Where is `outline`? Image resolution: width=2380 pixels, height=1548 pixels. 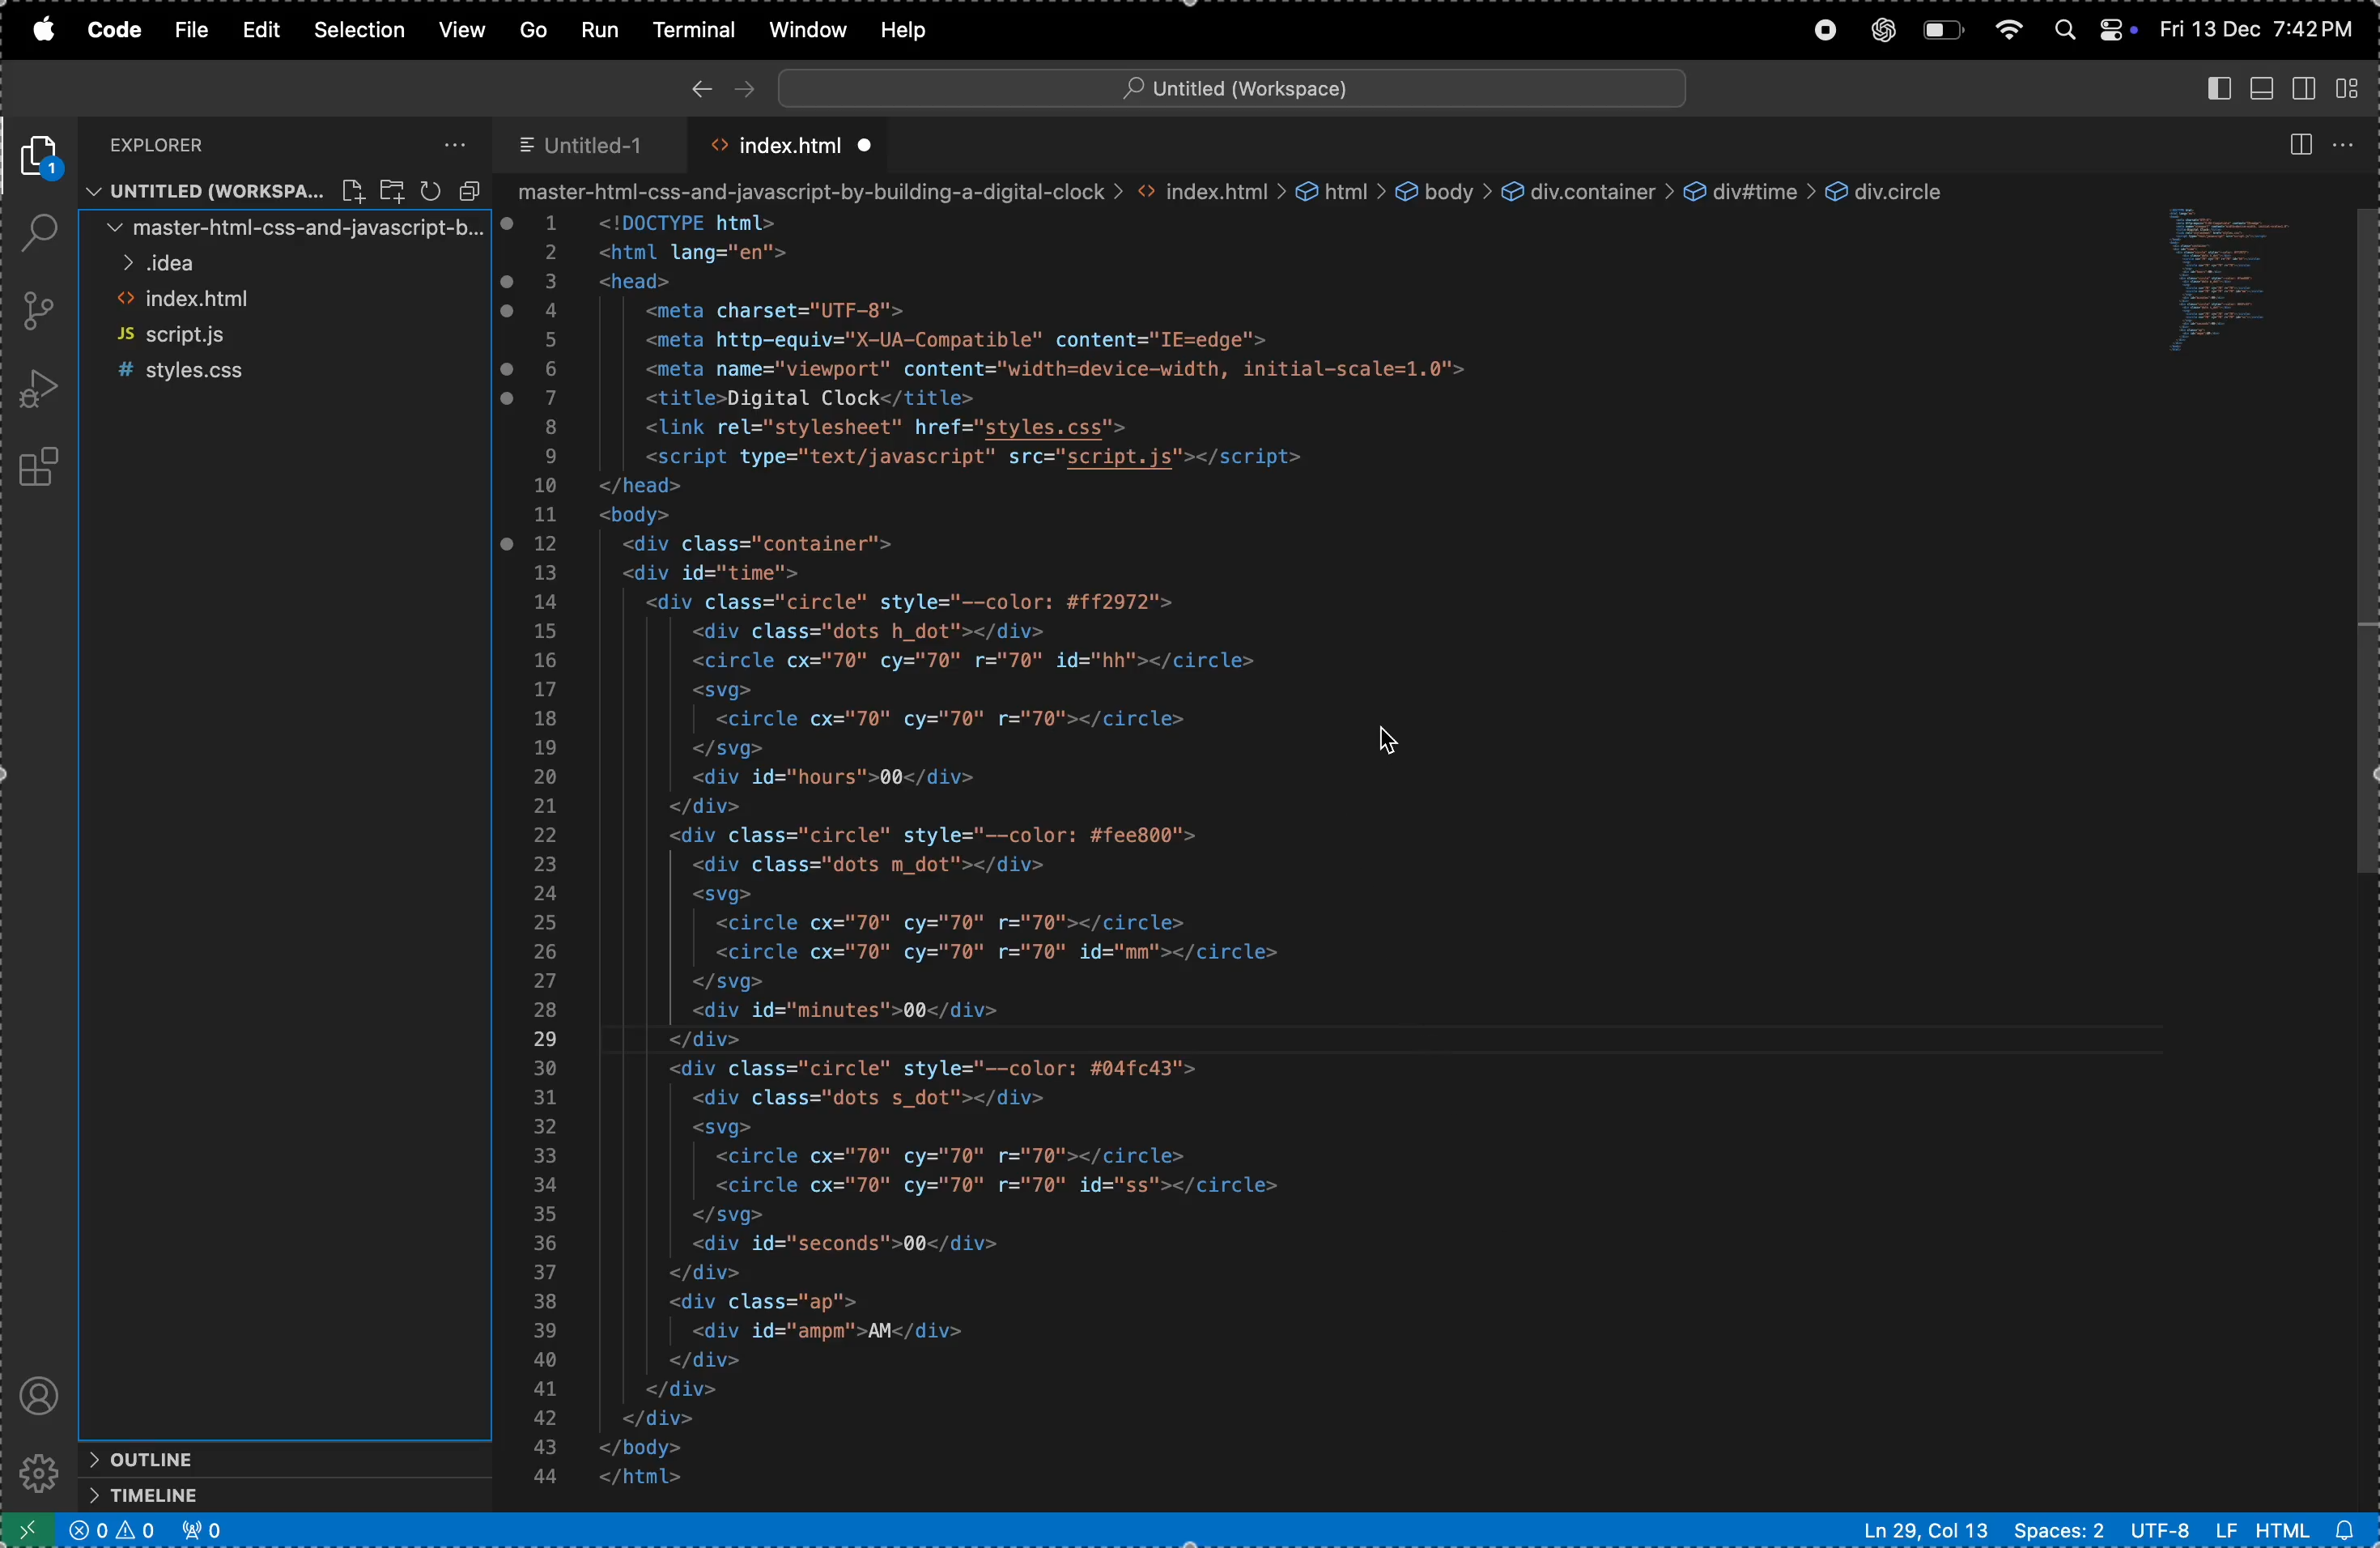
outline is located at coordinates (243, 1457).